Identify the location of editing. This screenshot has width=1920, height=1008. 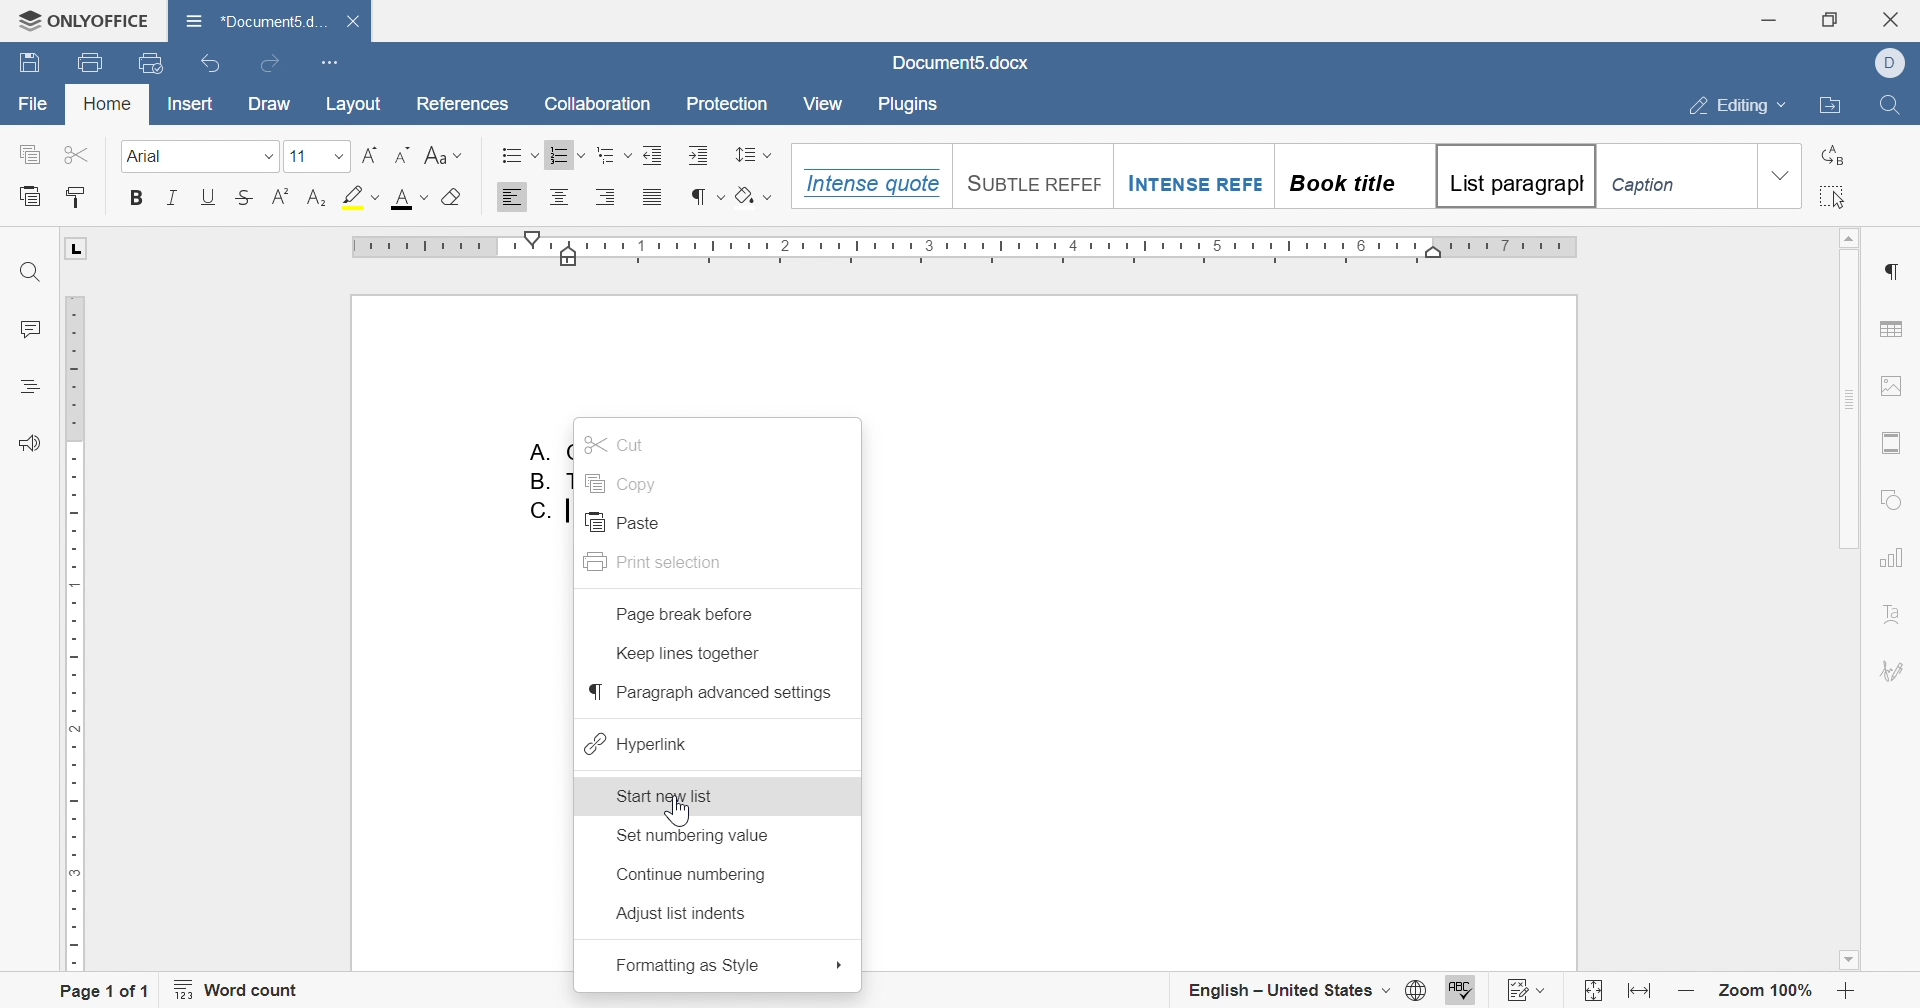
(1737, 107).